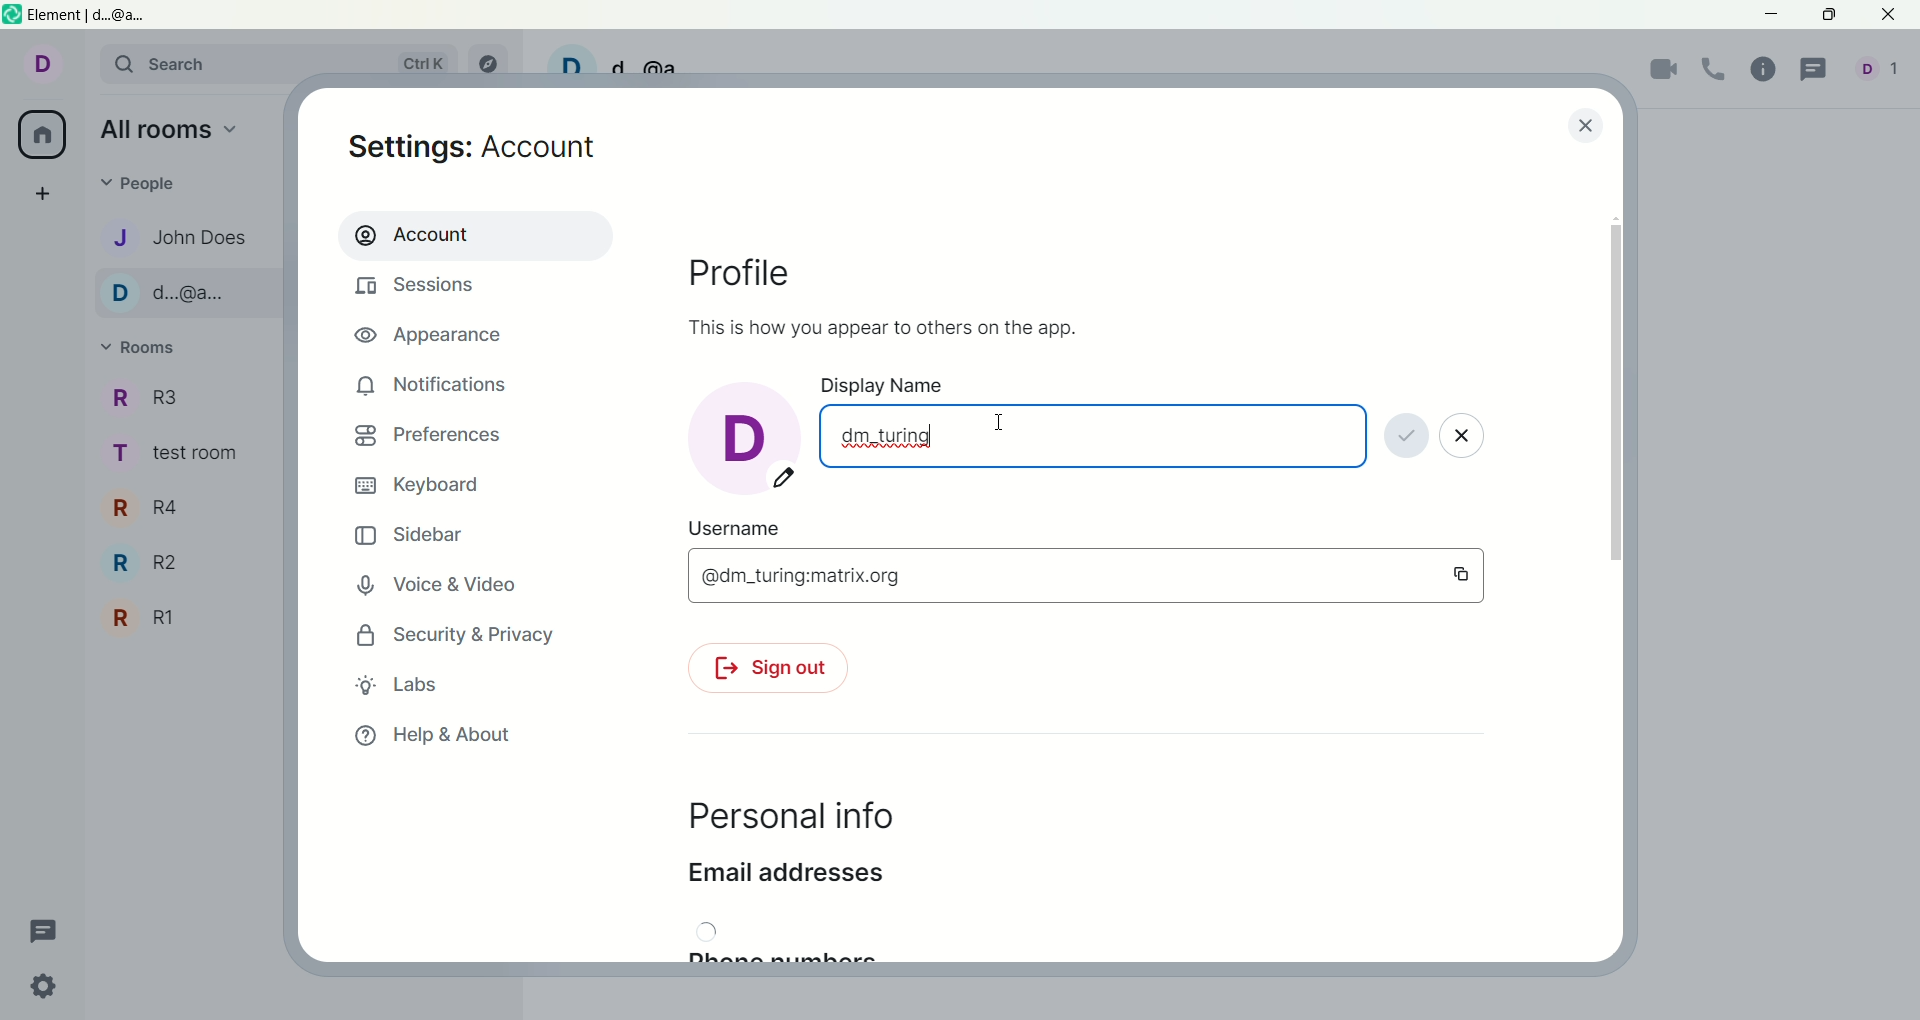 The width and height of the screenshot is (1920, 1020). What do you see at coordinates (1465, 440) in the screenshot?
I see `close` at bounding box center [1465, 440].